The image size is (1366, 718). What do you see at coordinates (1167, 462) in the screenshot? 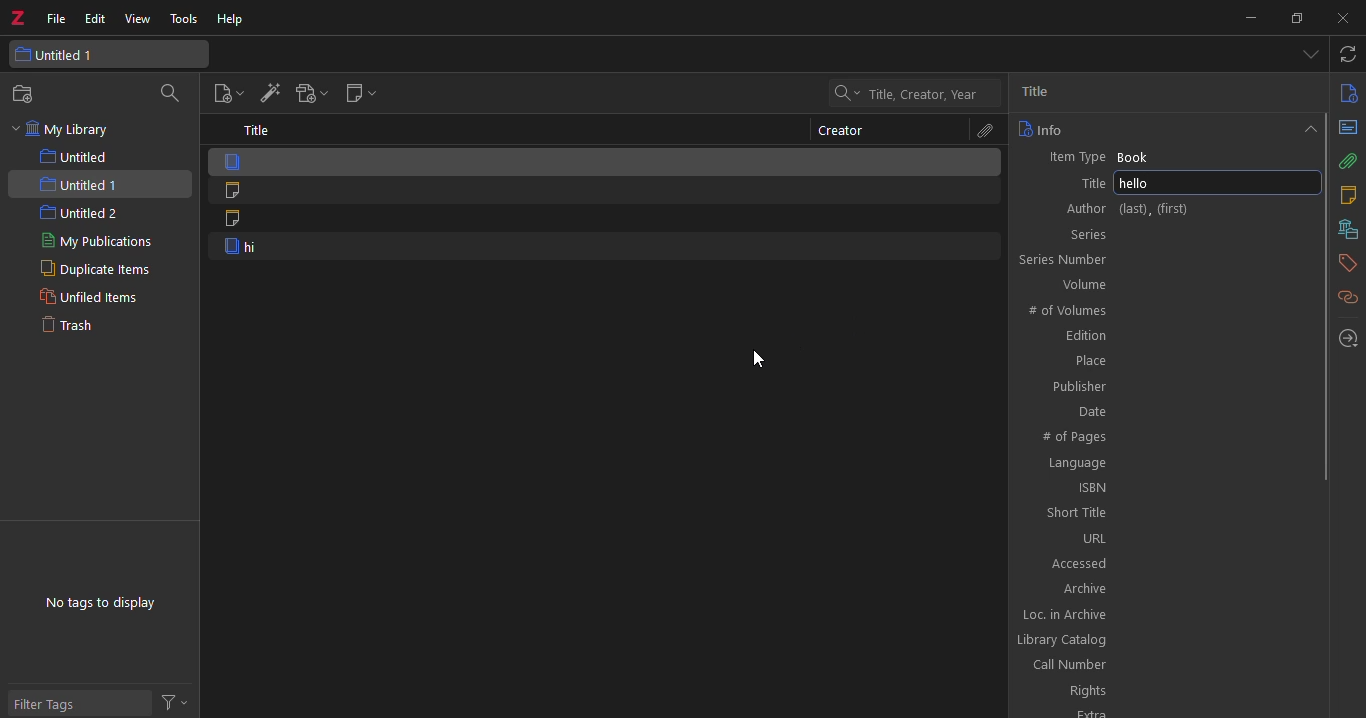
I see `language` at bounding box center [1167, 462].